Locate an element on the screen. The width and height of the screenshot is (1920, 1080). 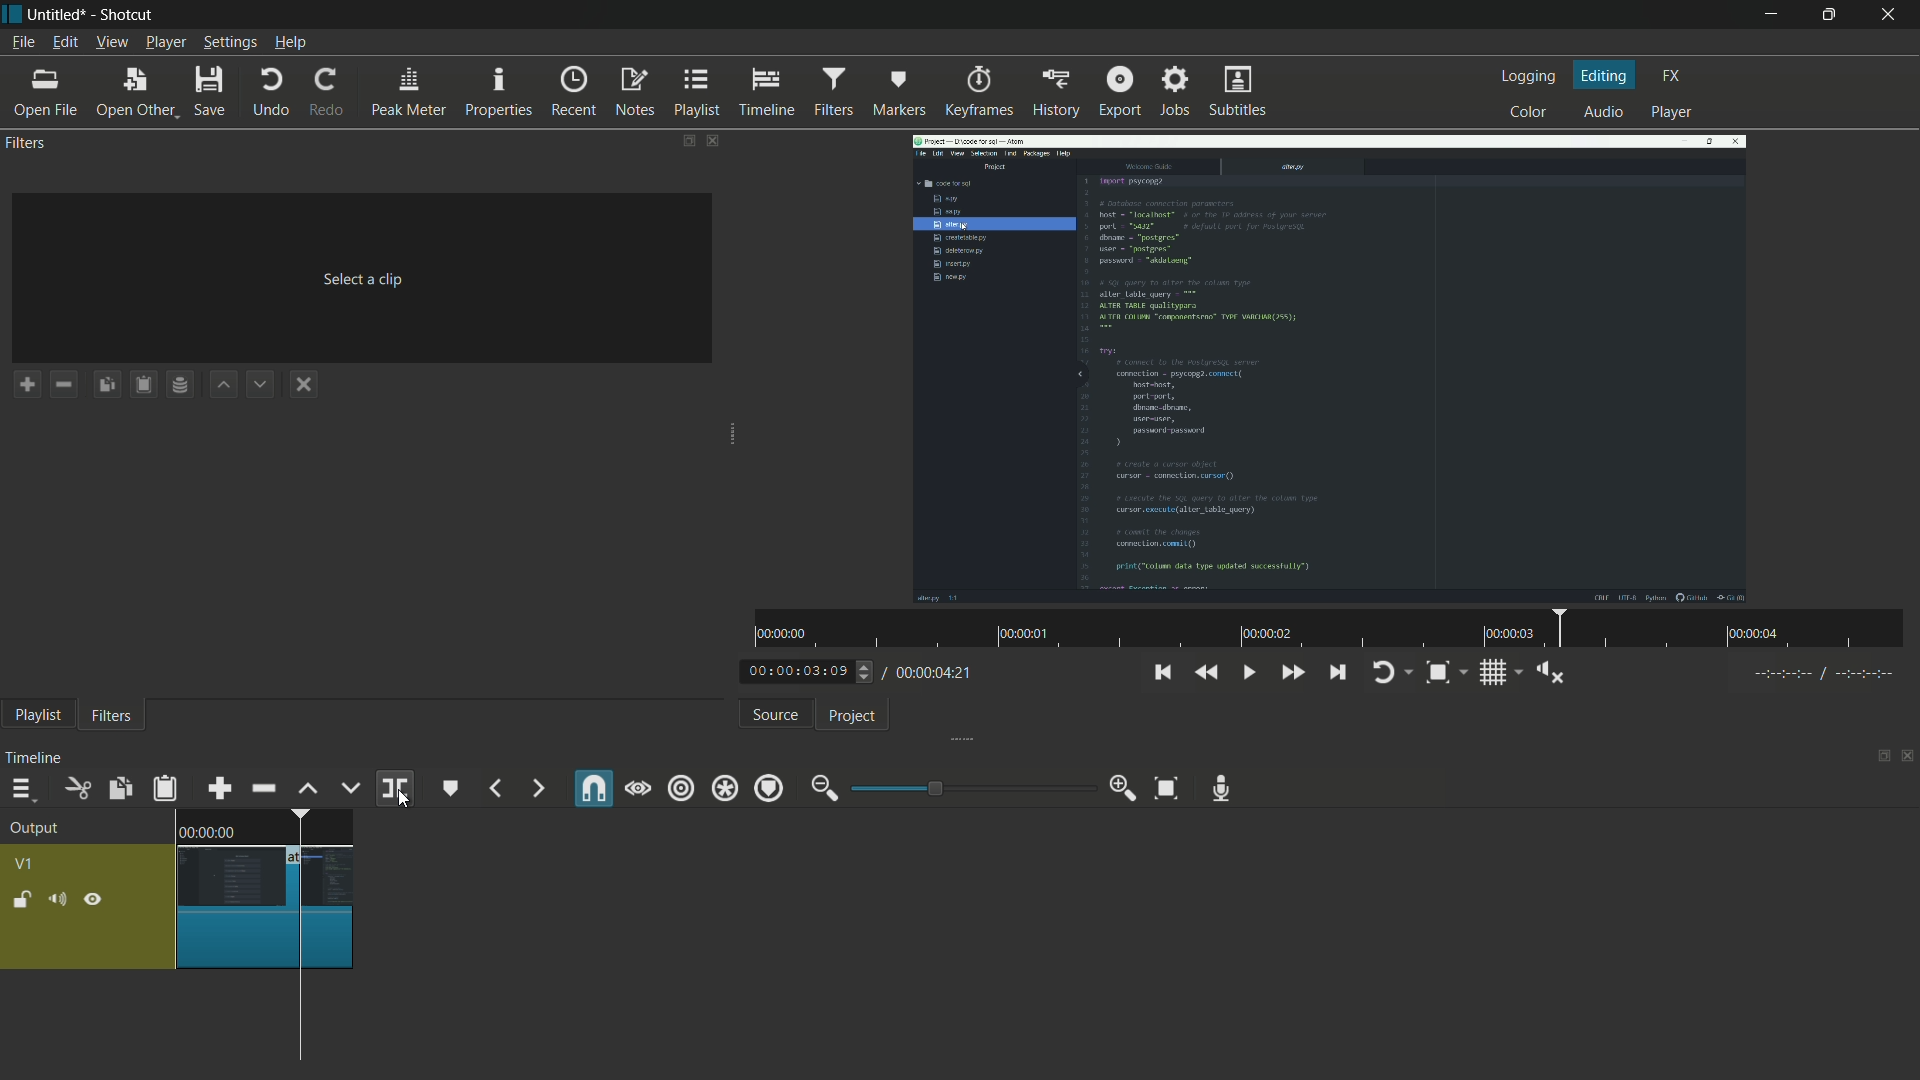
close app is located at coordinates (1892, 13).